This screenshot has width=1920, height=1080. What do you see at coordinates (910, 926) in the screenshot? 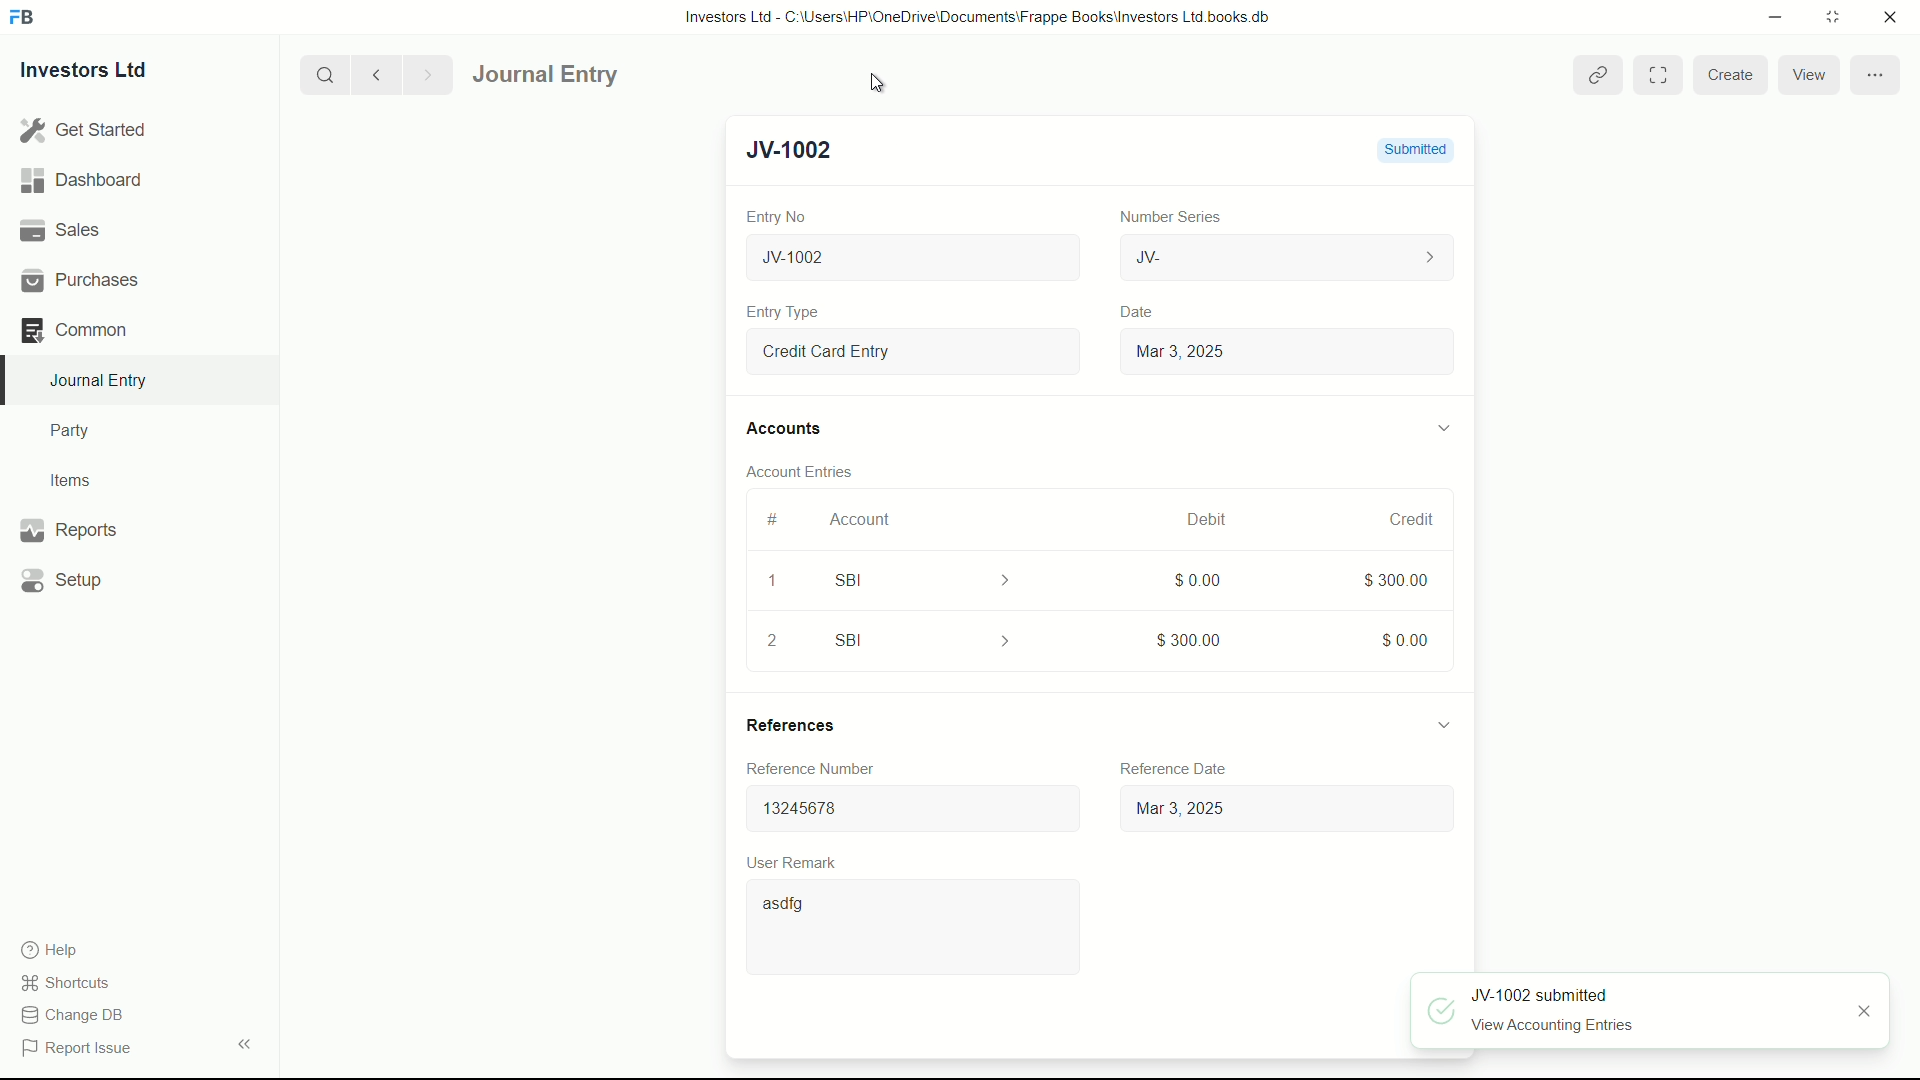
I see `asdfg` at bounding box center [910, 926].